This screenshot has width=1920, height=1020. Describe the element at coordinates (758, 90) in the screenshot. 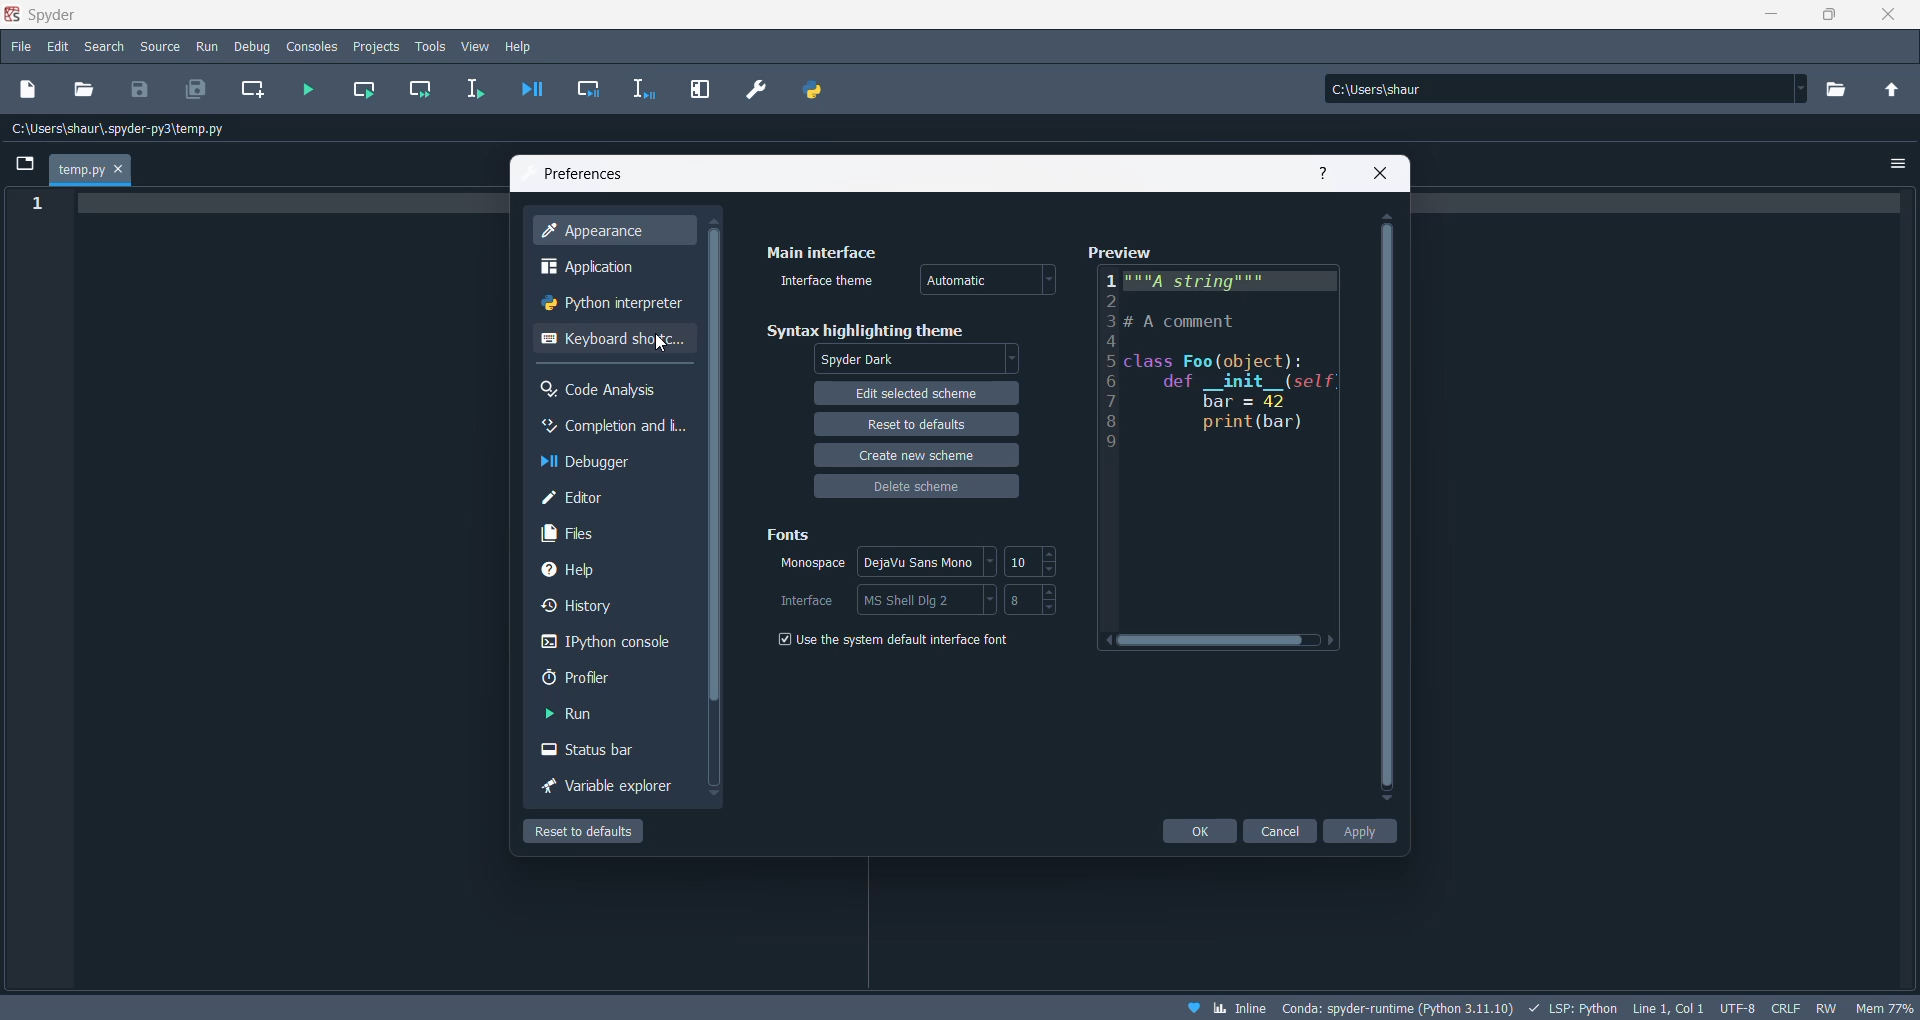

I see `PREFERENCES` at that location.